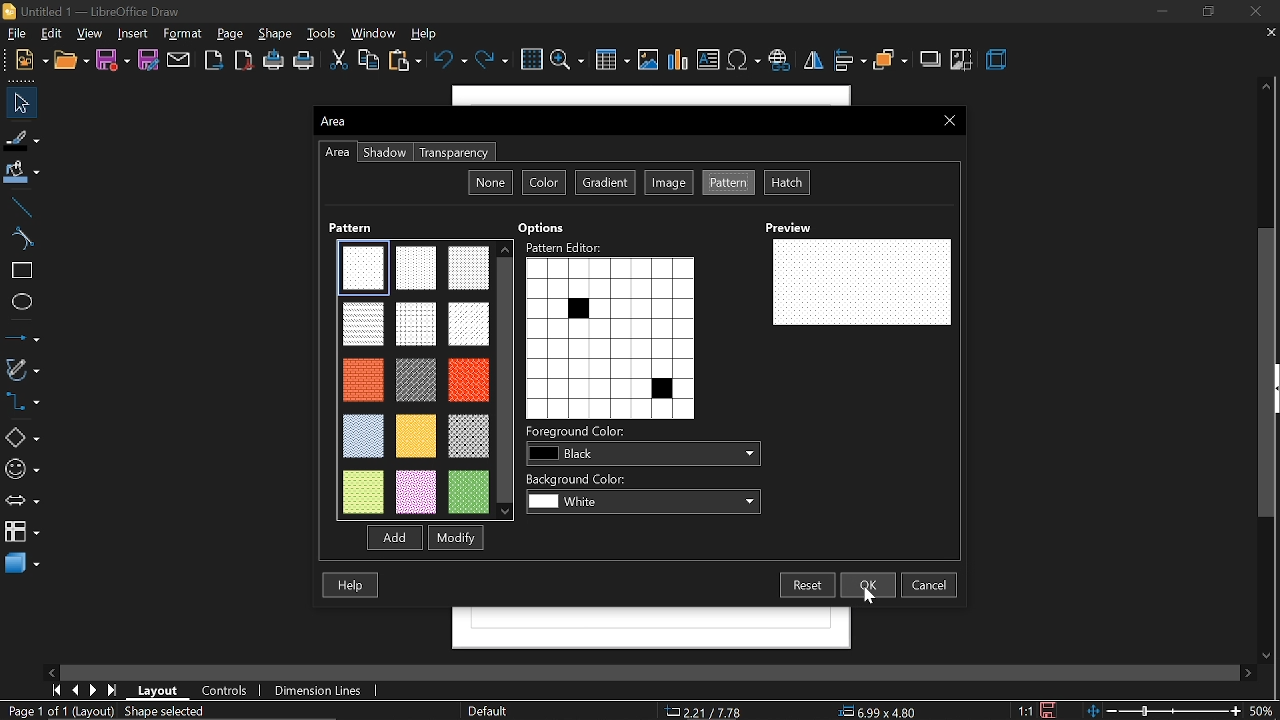 The width and height of the screenshot is (1280, 720). Describe the element at coordinates (20, 302) in the screenshot. I see `ellipse` at that location.